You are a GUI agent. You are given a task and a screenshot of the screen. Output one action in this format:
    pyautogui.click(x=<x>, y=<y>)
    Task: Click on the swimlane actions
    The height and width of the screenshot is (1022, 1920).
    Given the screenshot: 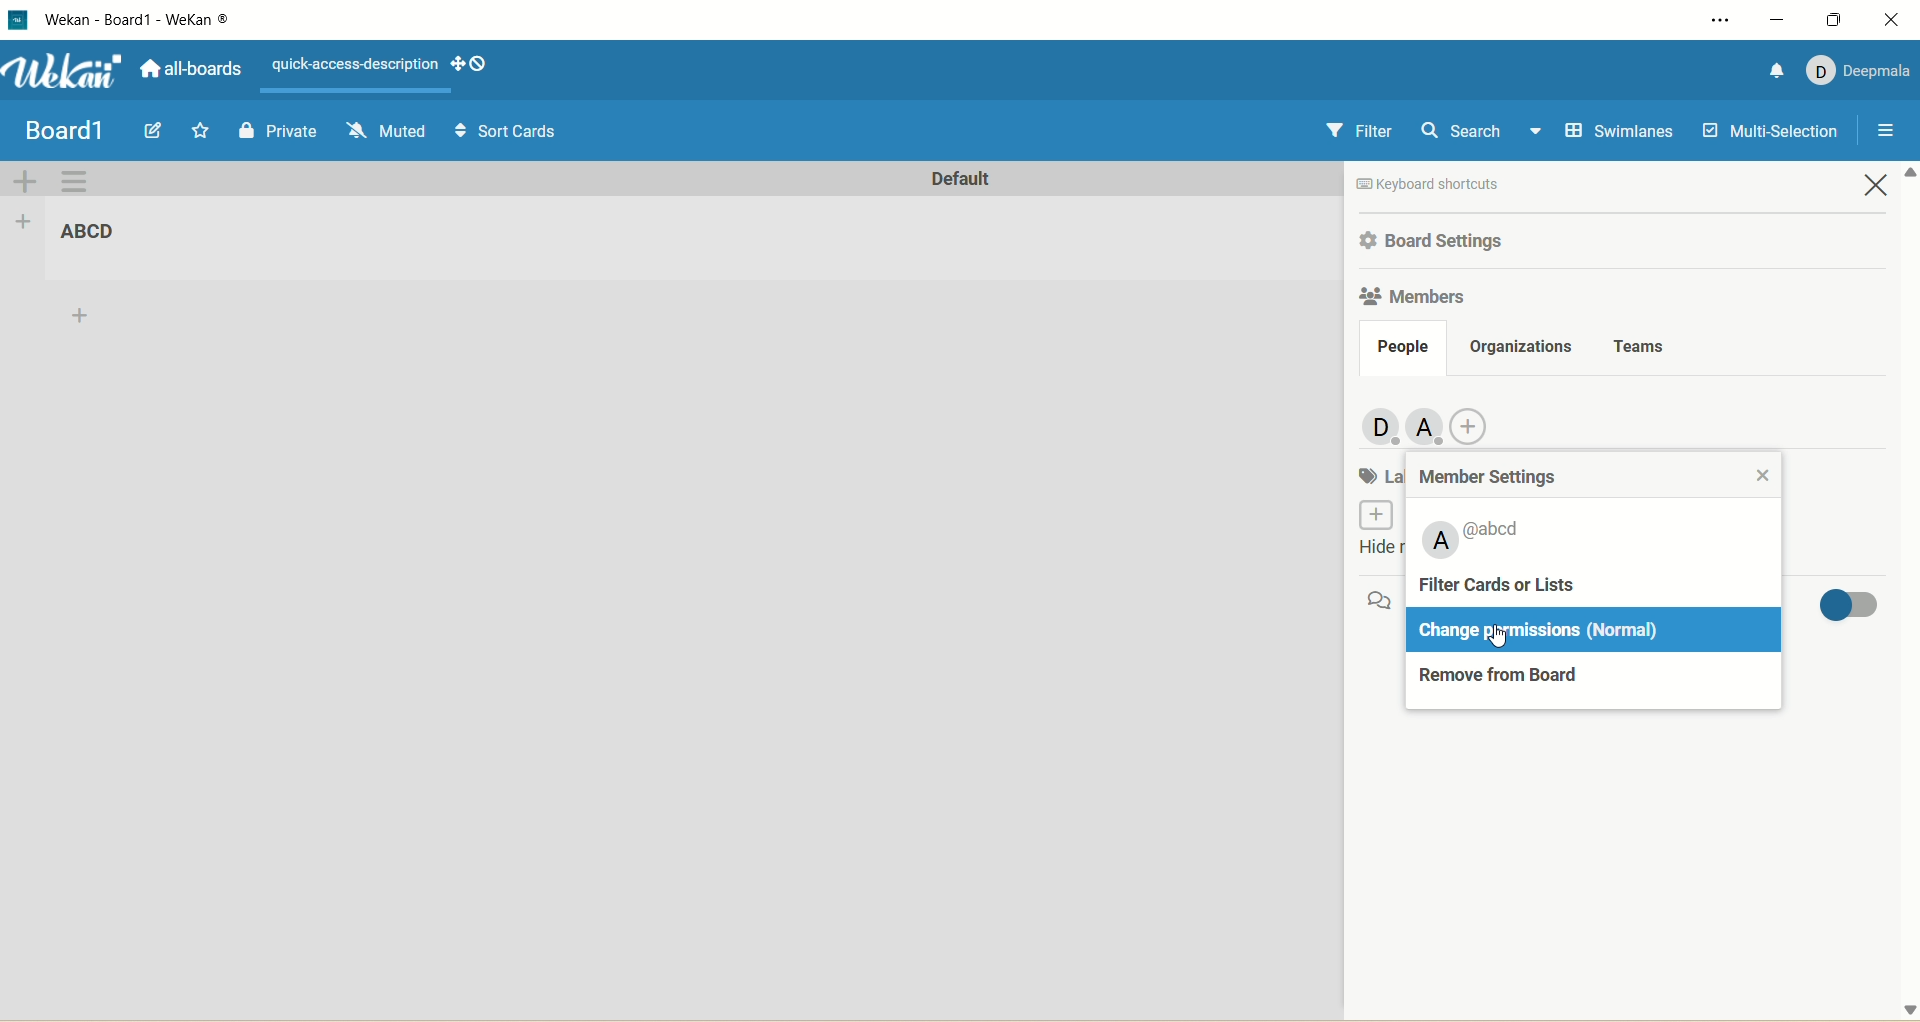 What is the action you would take?
    pyautogui.click(x=75, y=183)
    